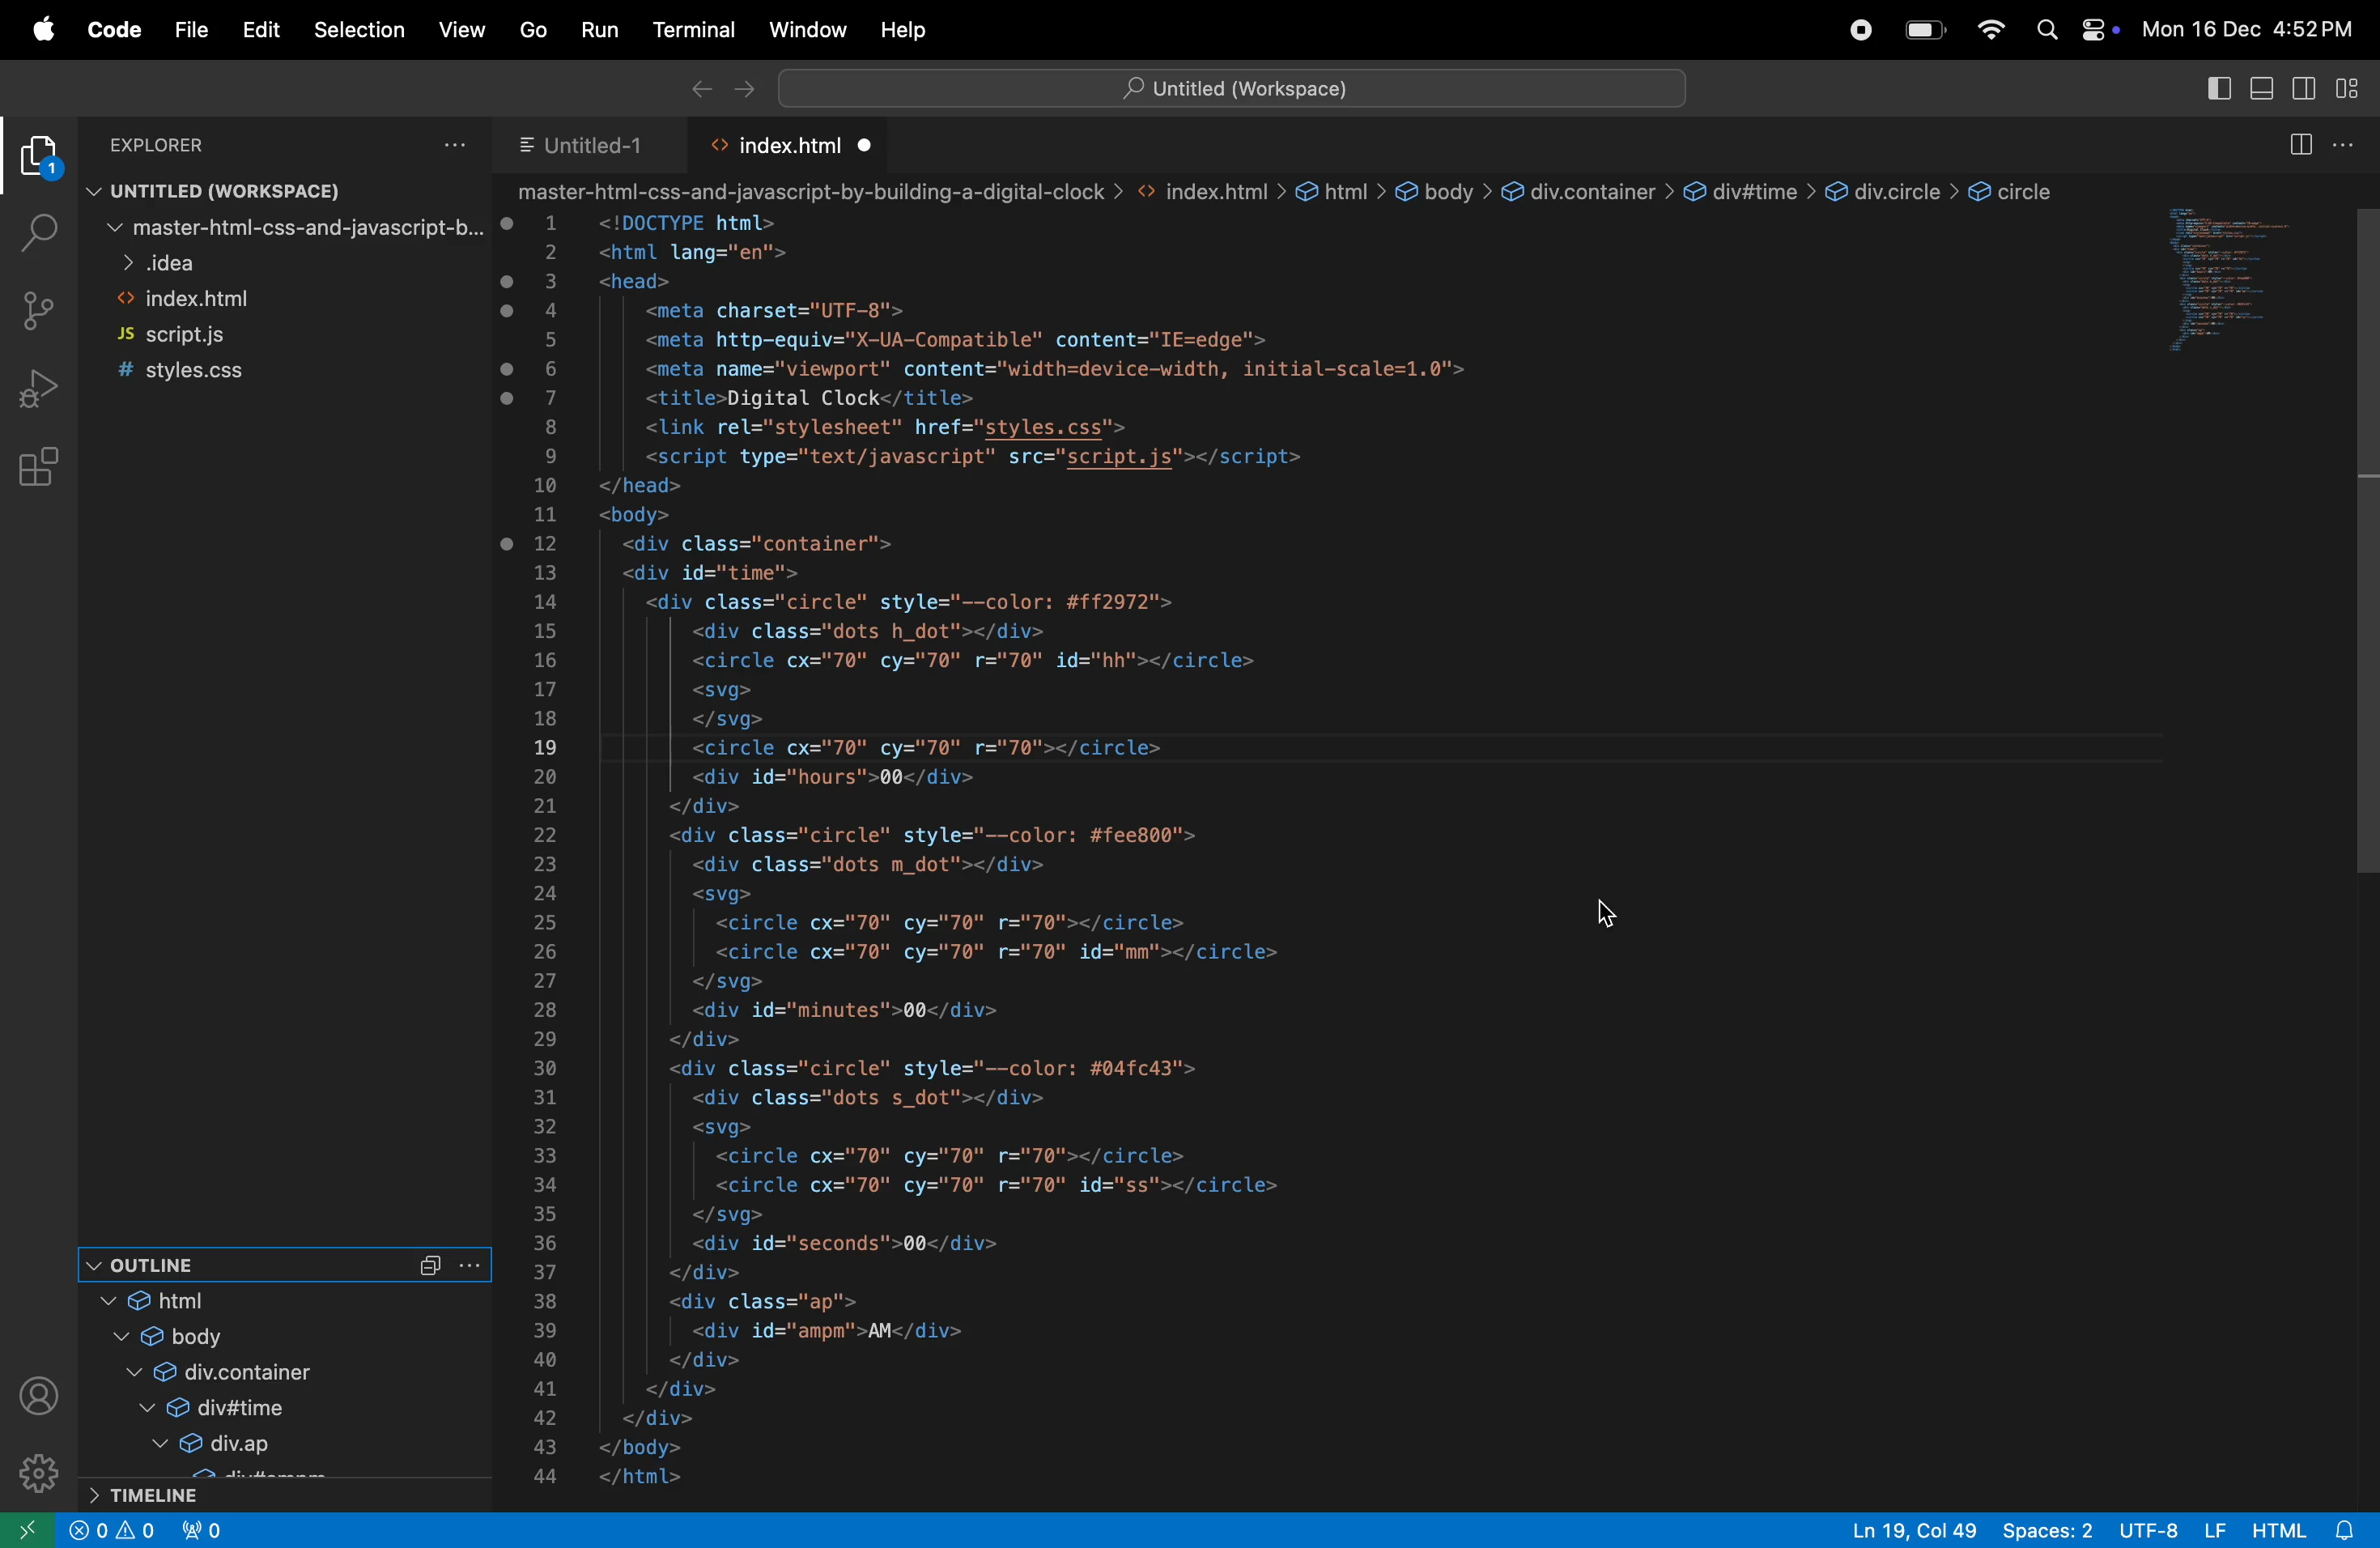  I want to click on wifi, so click(1998, 29).